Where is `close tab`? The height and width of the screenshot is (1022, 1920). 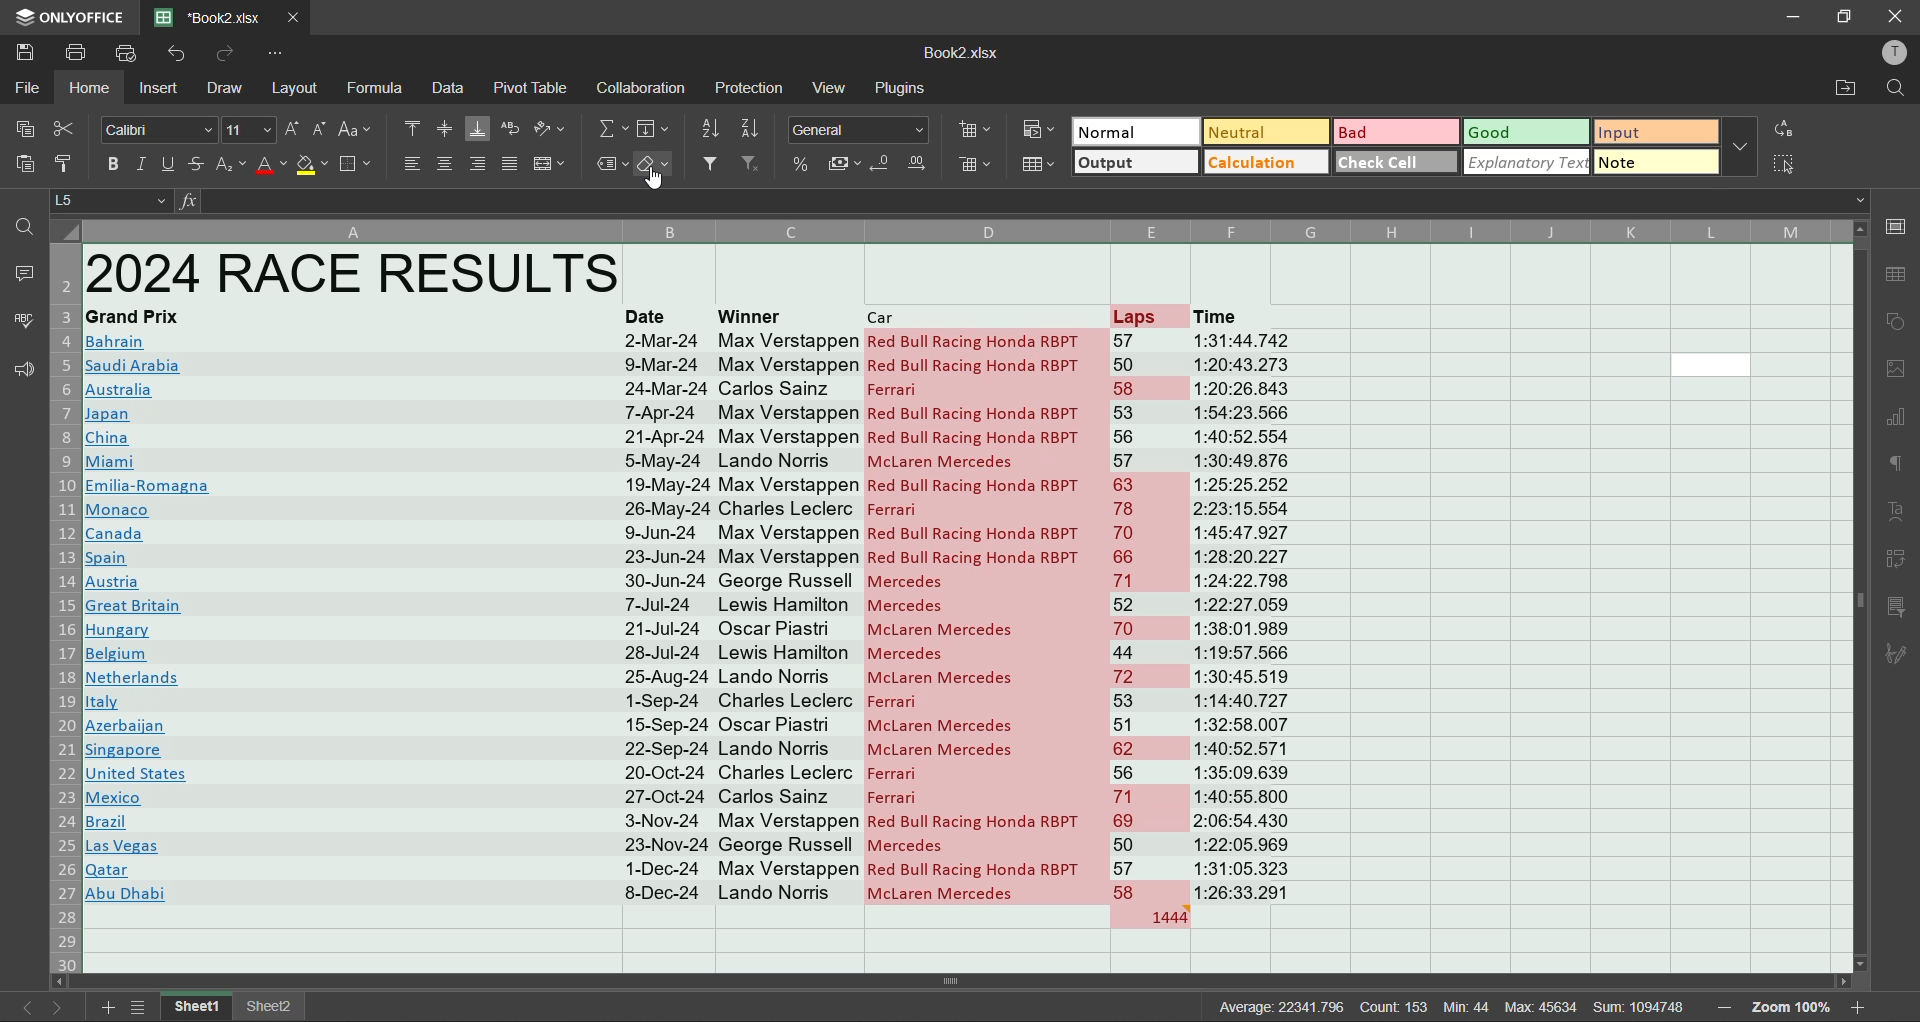
close tab is located at coordinates (296, 16).